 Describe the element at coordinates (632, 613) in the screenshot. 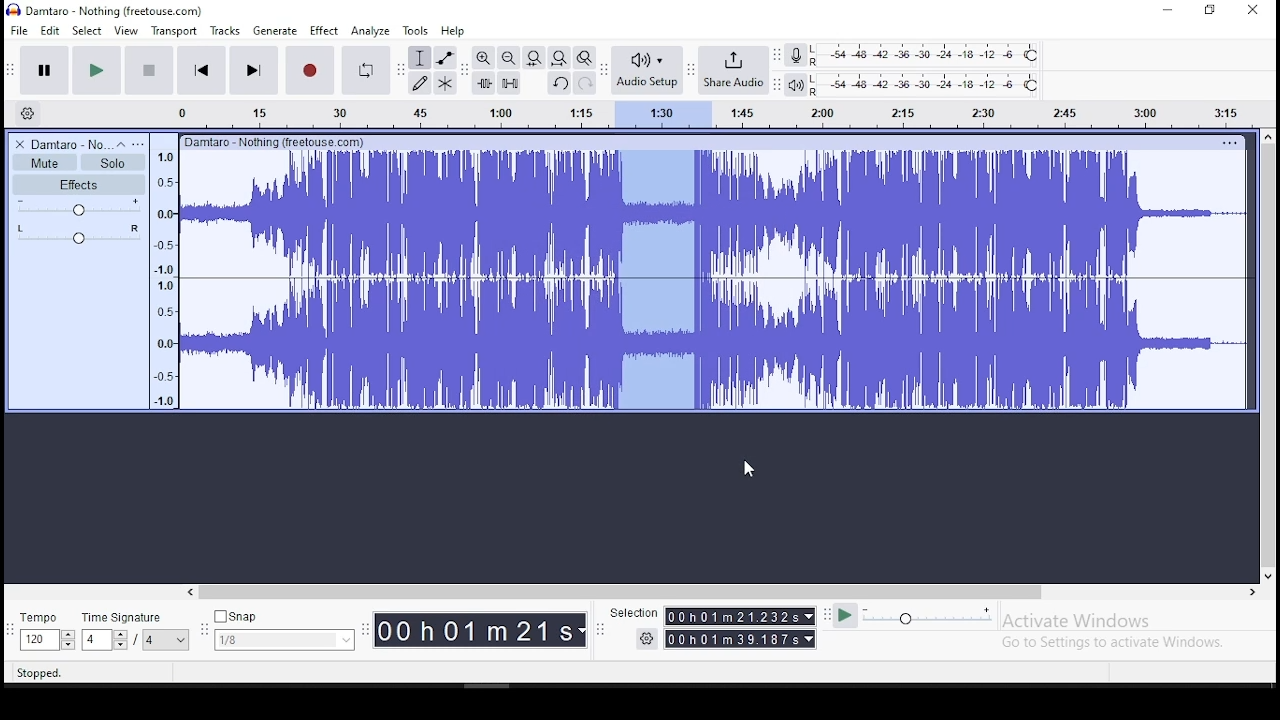

I see `Selection` at that location.